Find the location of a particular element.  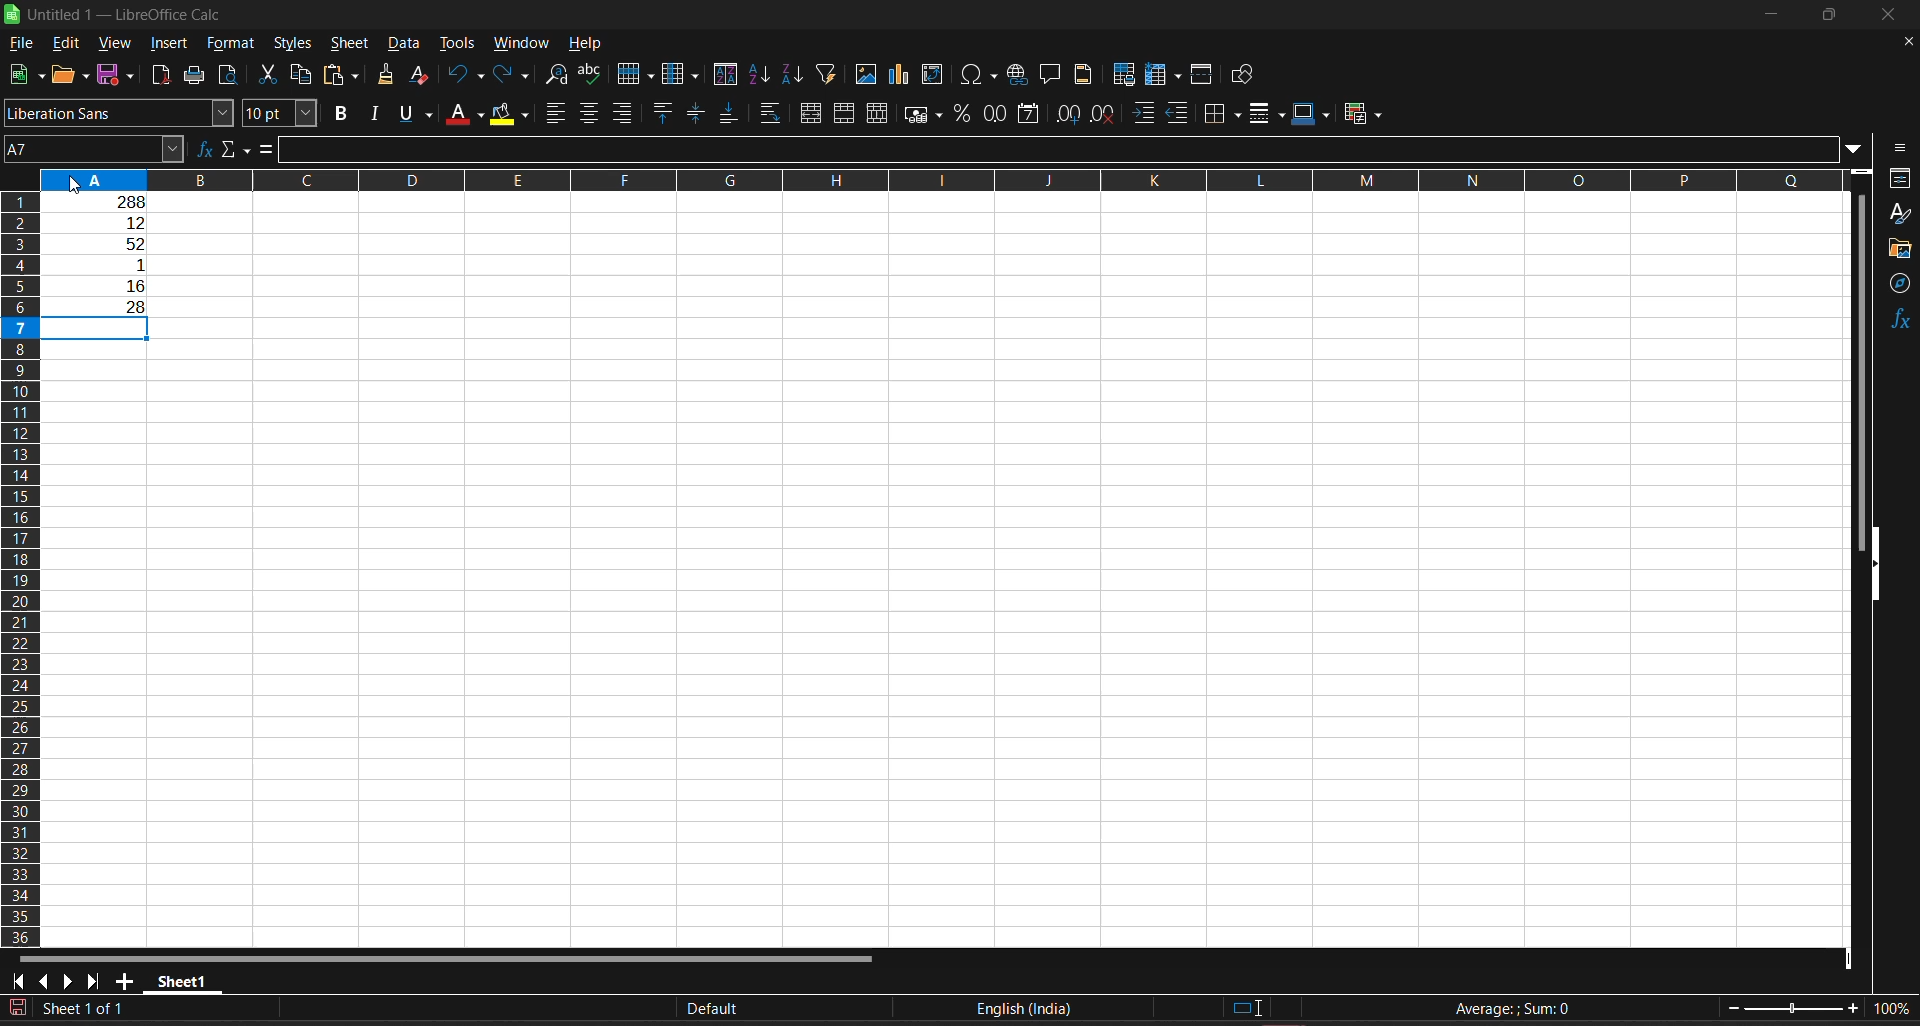

toggle print preview is located at coordinates (228, 74).